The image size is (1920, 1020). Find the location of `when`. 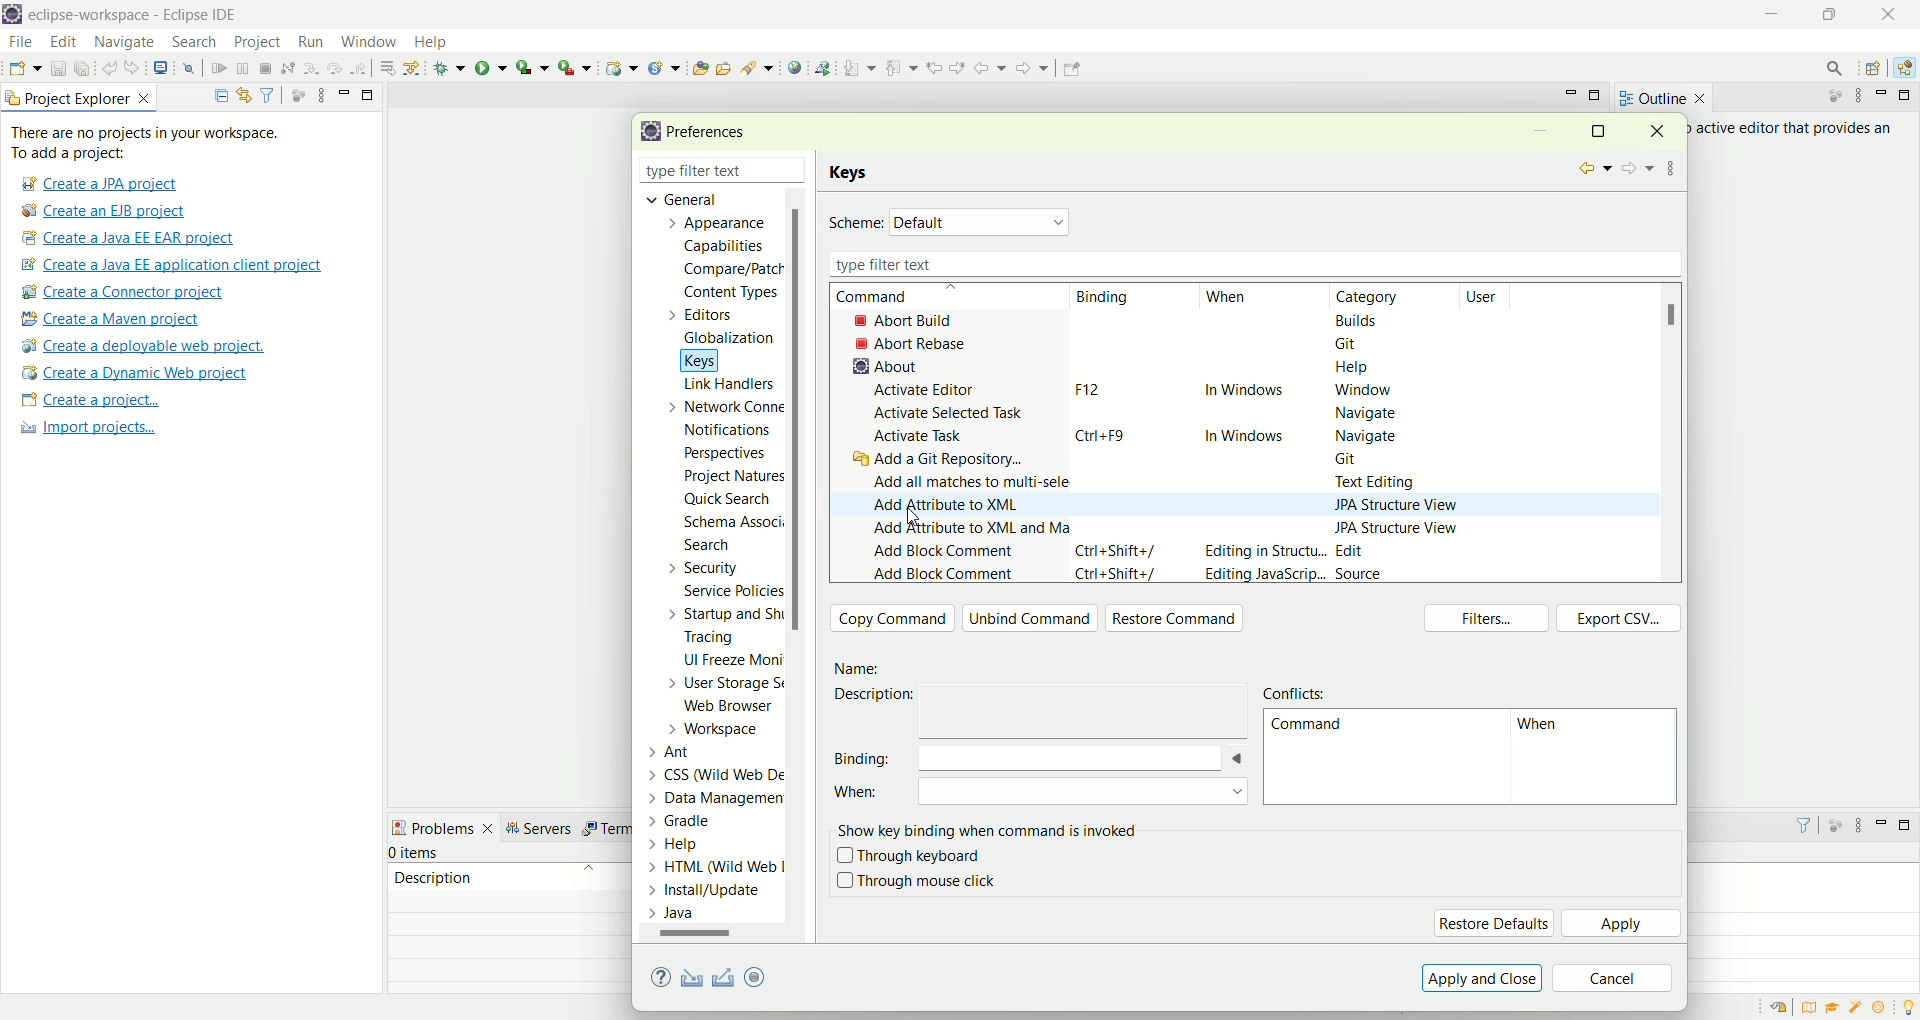

when is located at coordinates (1047, 796).